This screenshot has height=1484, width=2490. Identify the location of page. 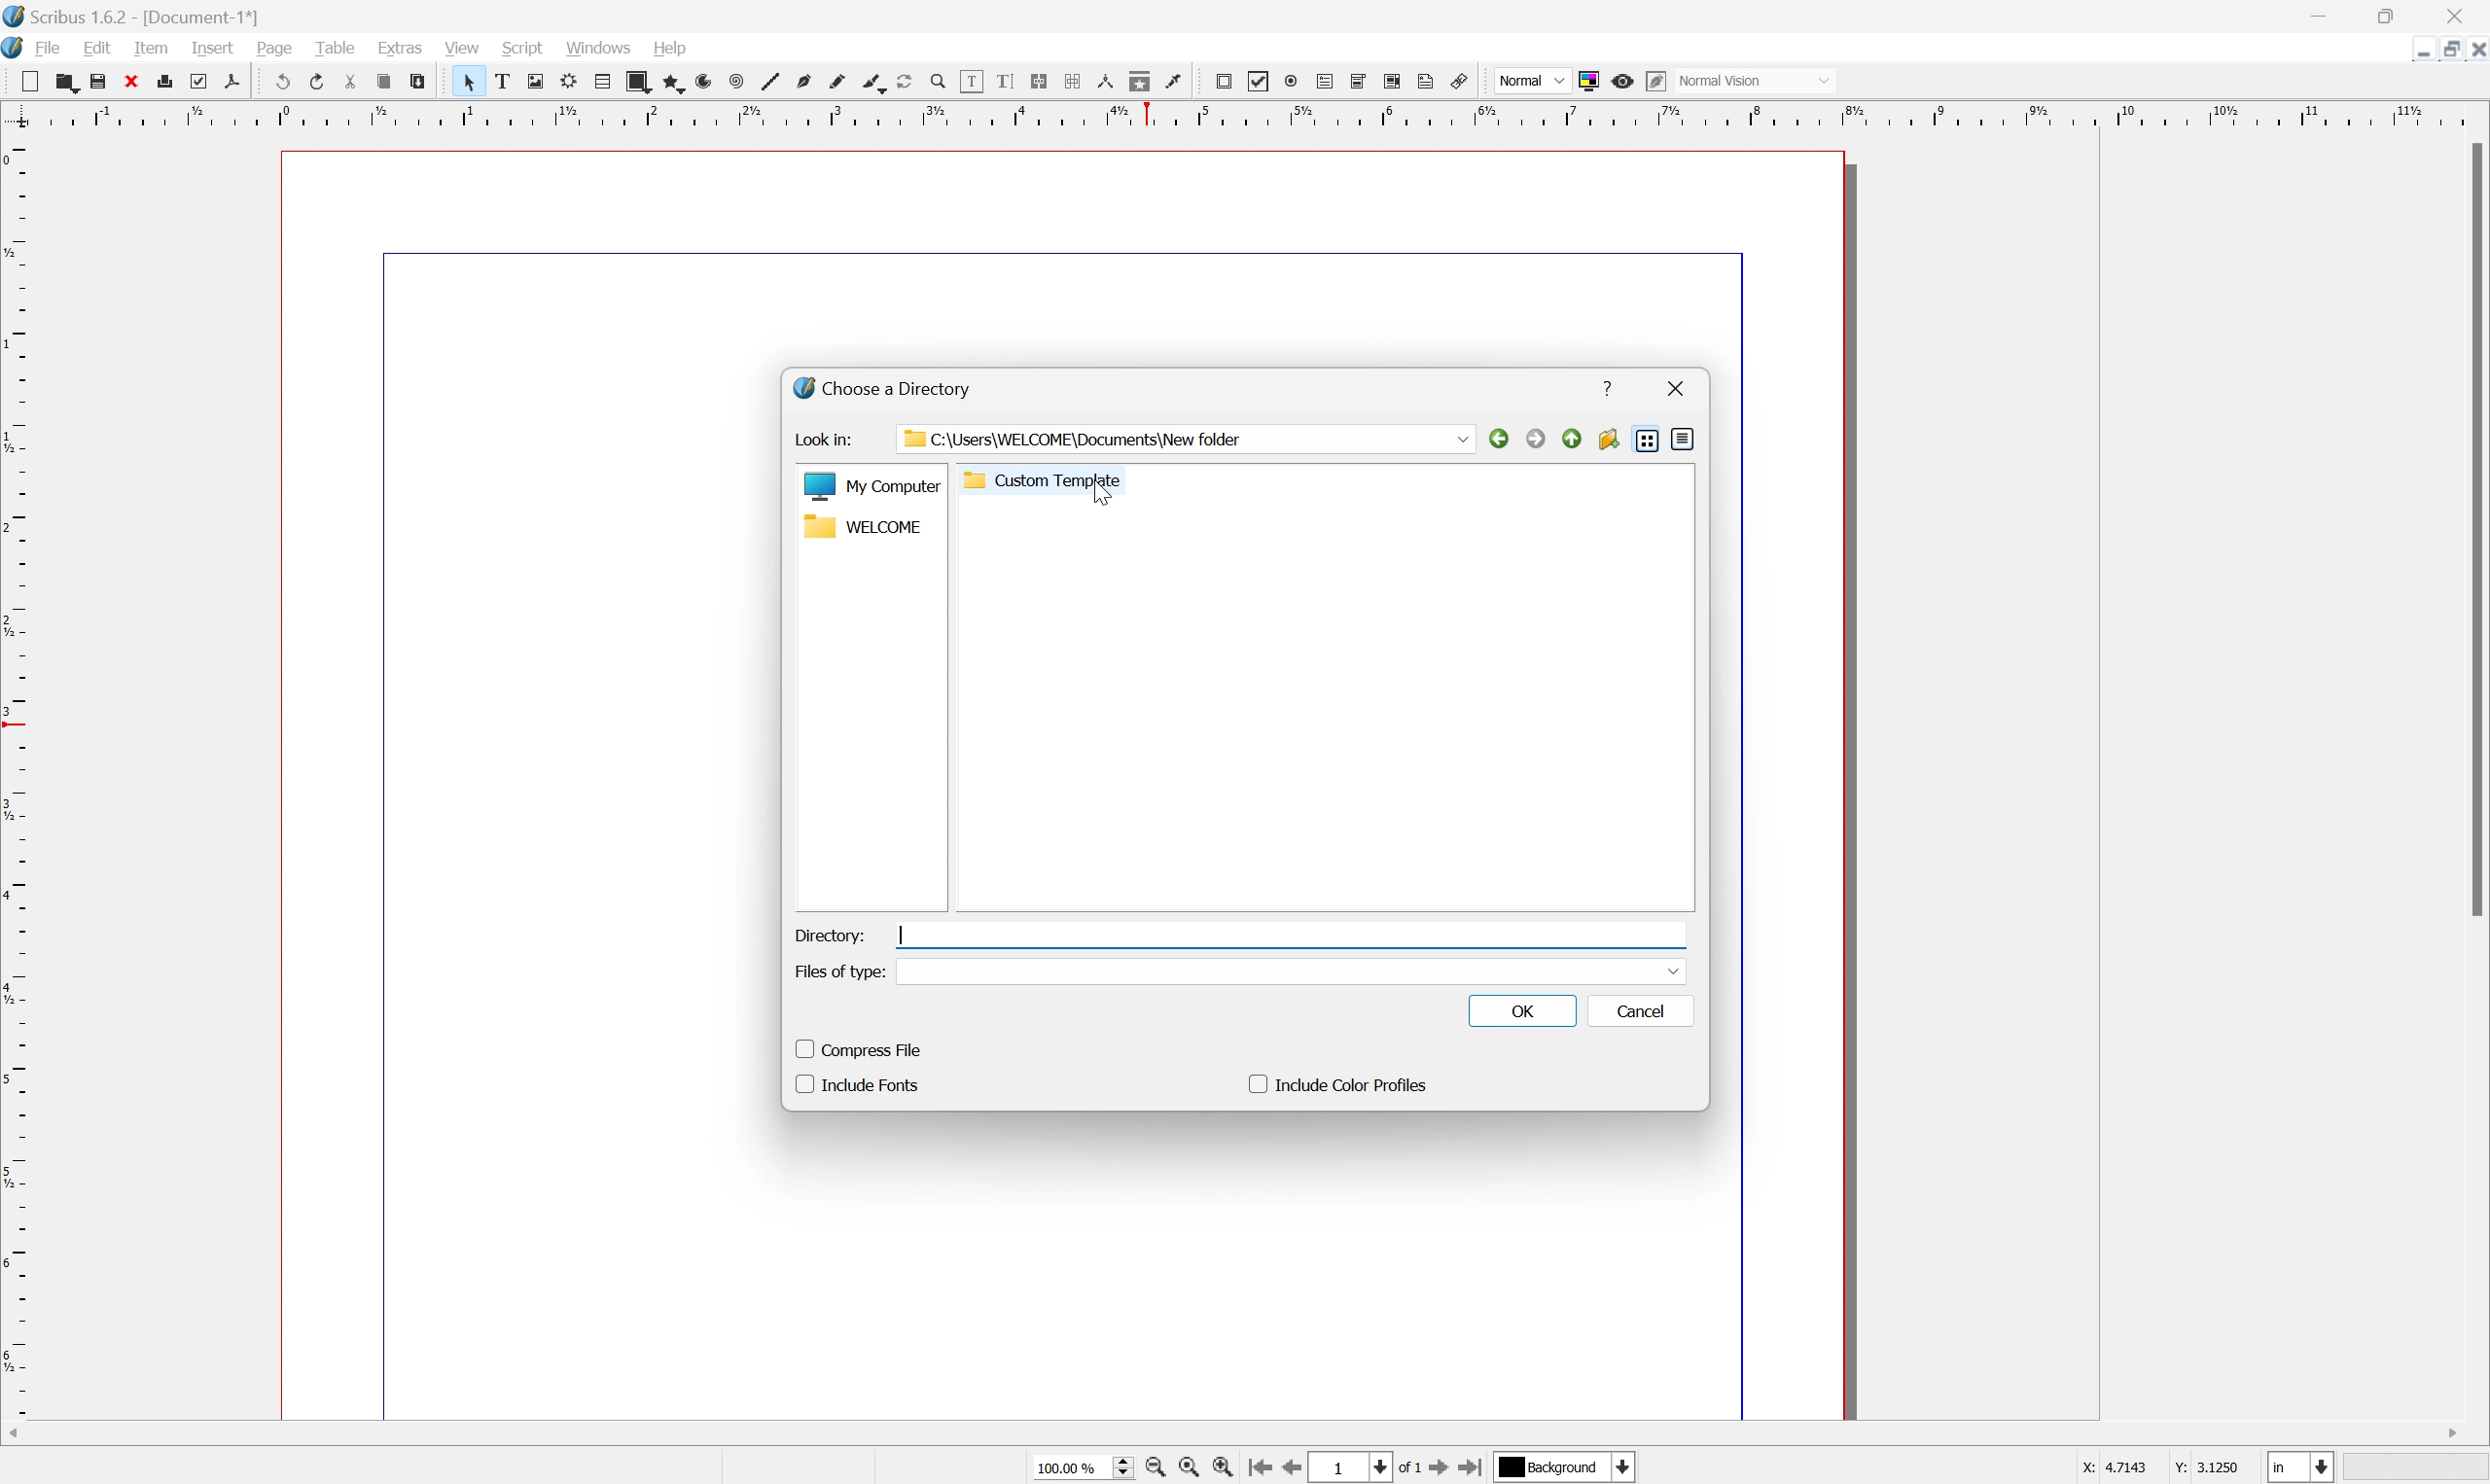
(276, 49).